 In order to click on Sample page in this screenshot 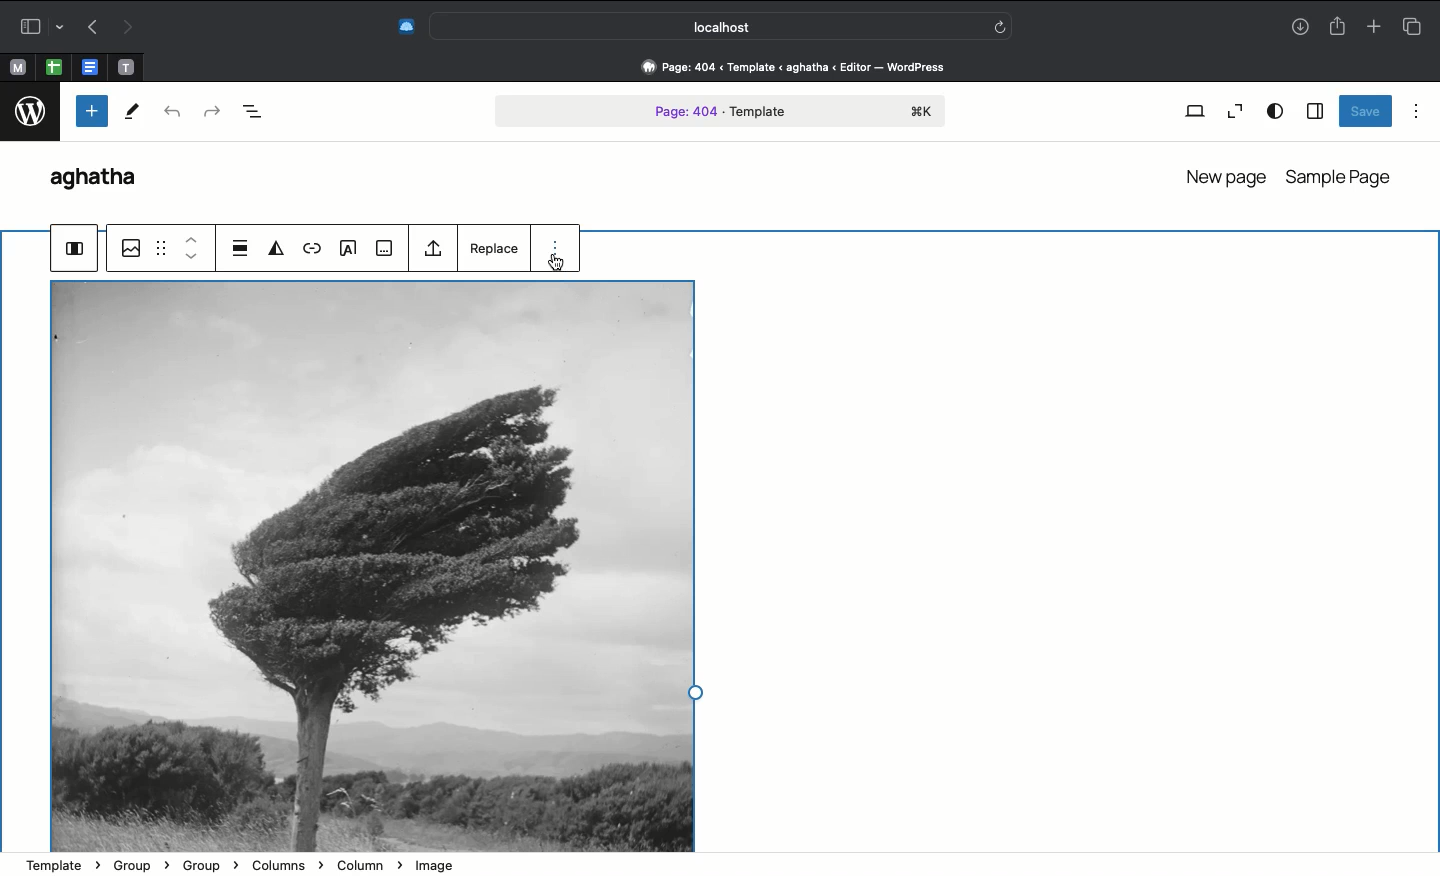, I will do `click(1341, 177)`.